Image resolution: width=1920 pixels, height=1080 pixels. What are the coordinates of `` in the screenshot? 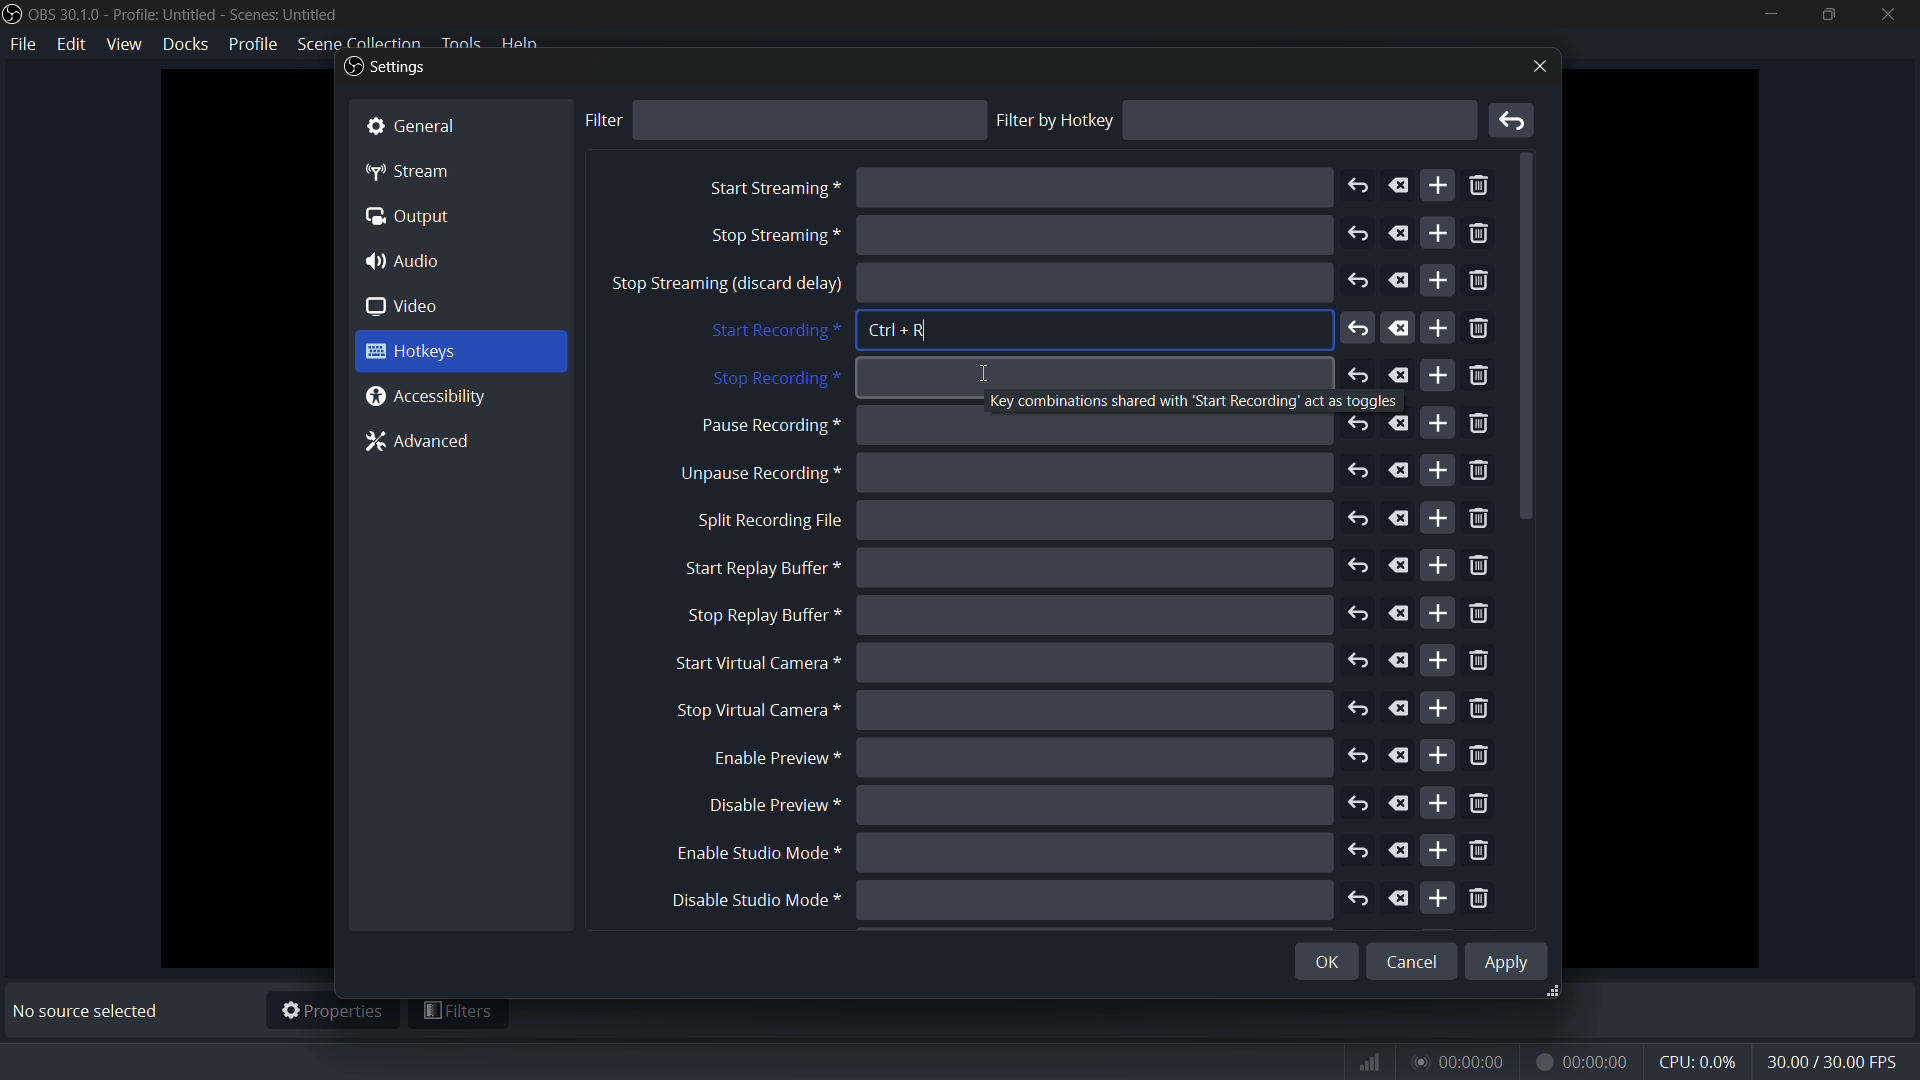 It's located at (1399, 234).